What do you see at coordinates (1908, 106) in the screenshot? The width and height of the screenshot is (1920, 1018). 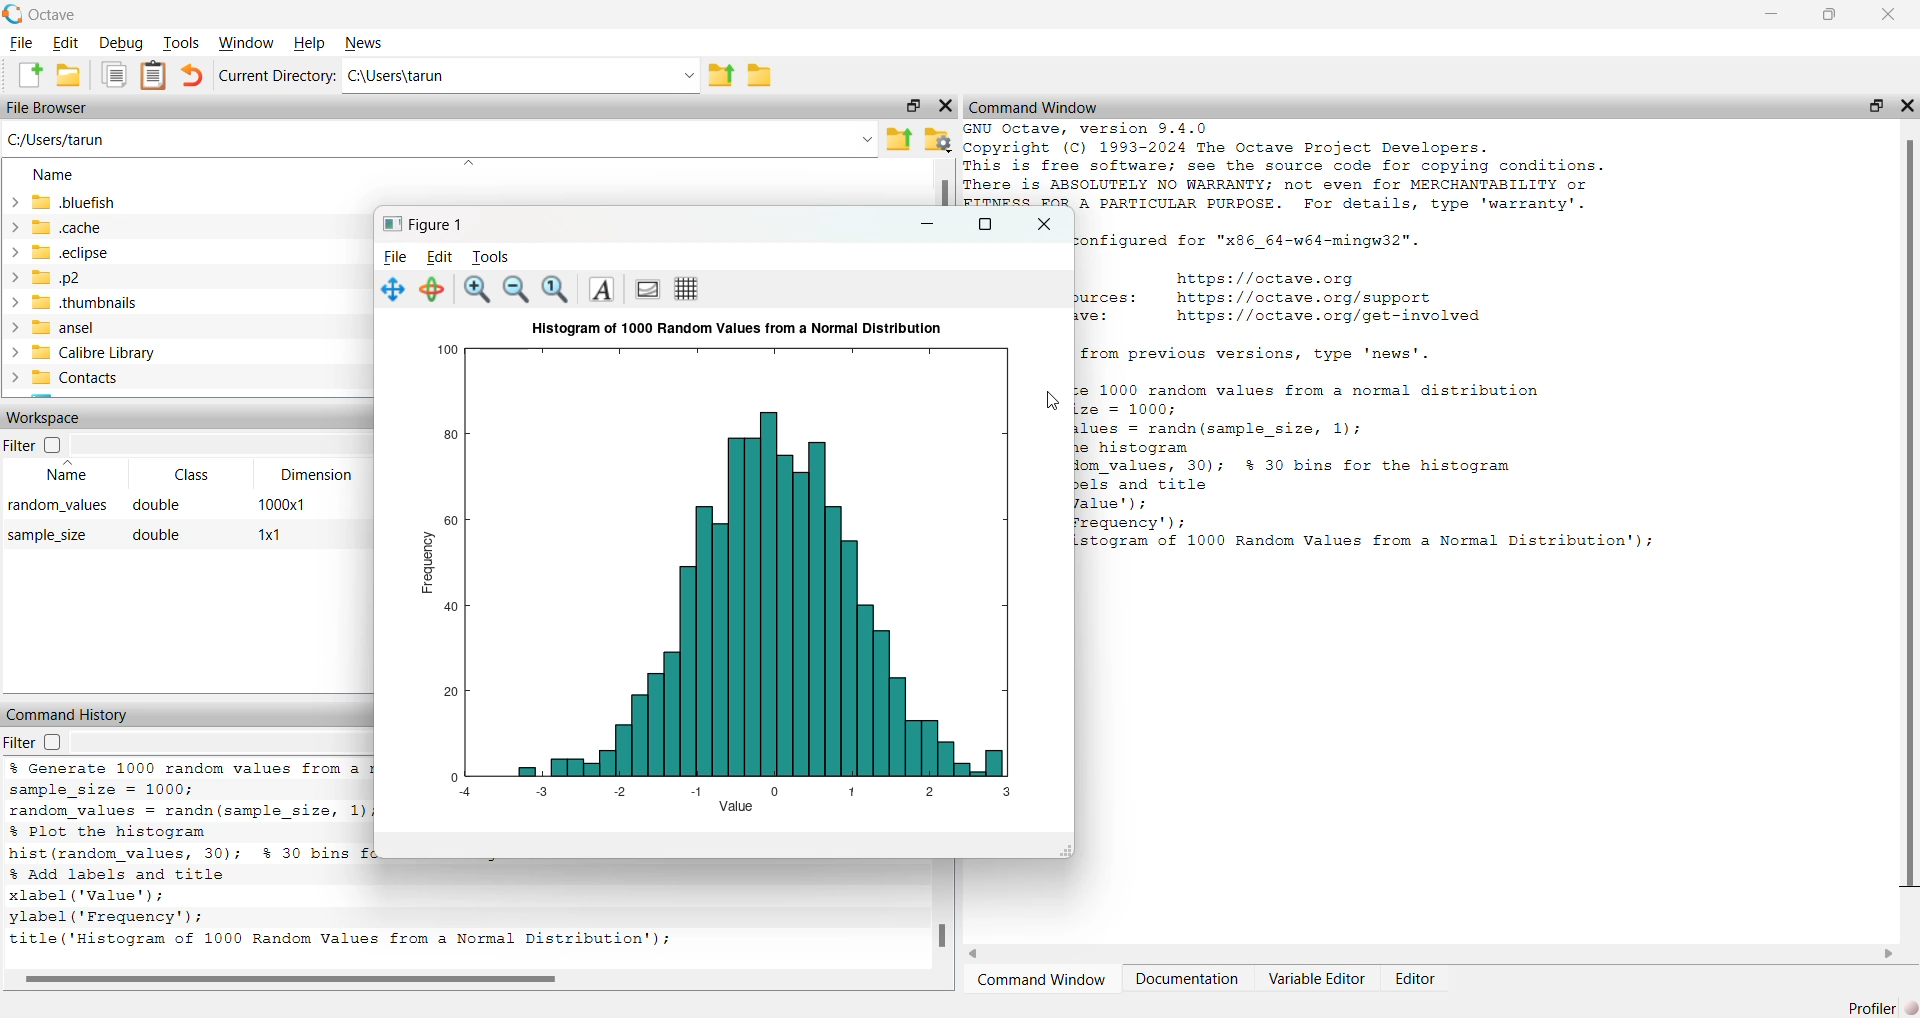 I see `close` at bounding box center [1908, 106].